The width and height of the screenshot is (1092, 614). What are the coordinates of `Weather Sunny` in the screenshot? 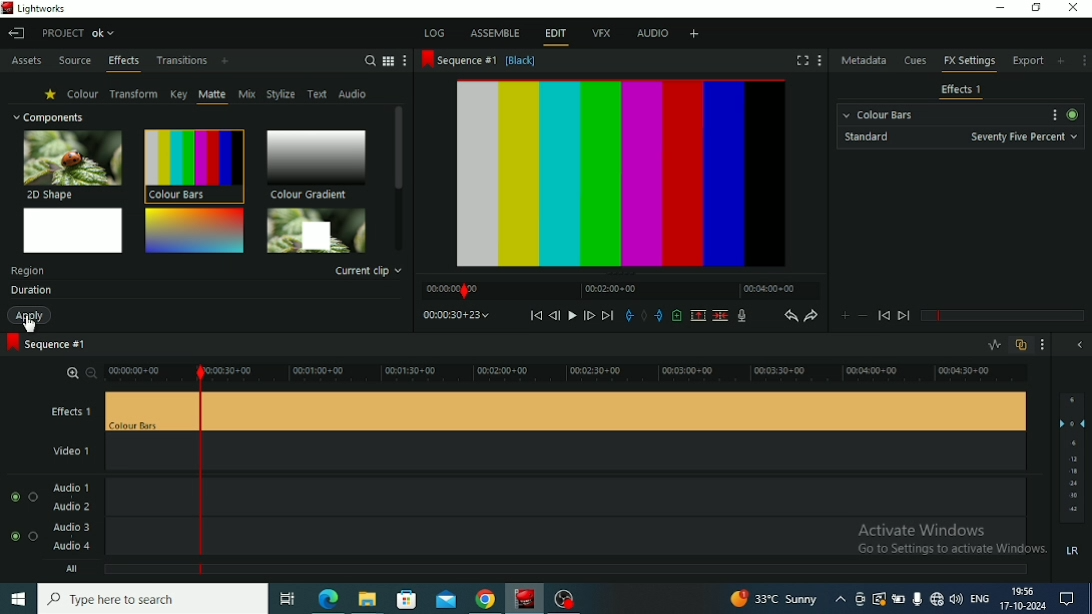 It's located at (788, 599).